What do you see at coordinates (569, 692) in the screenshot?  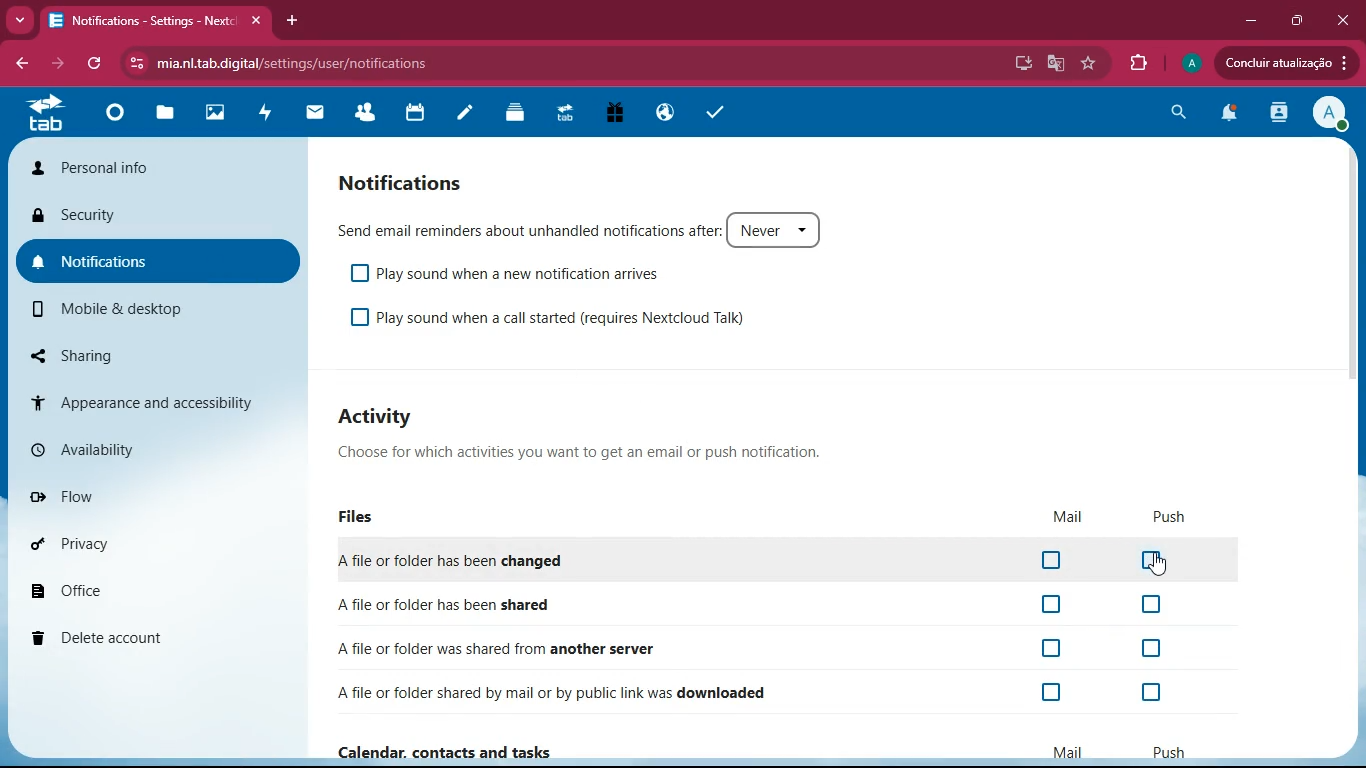 I see `downloaded` at bounding box center [569, 692].